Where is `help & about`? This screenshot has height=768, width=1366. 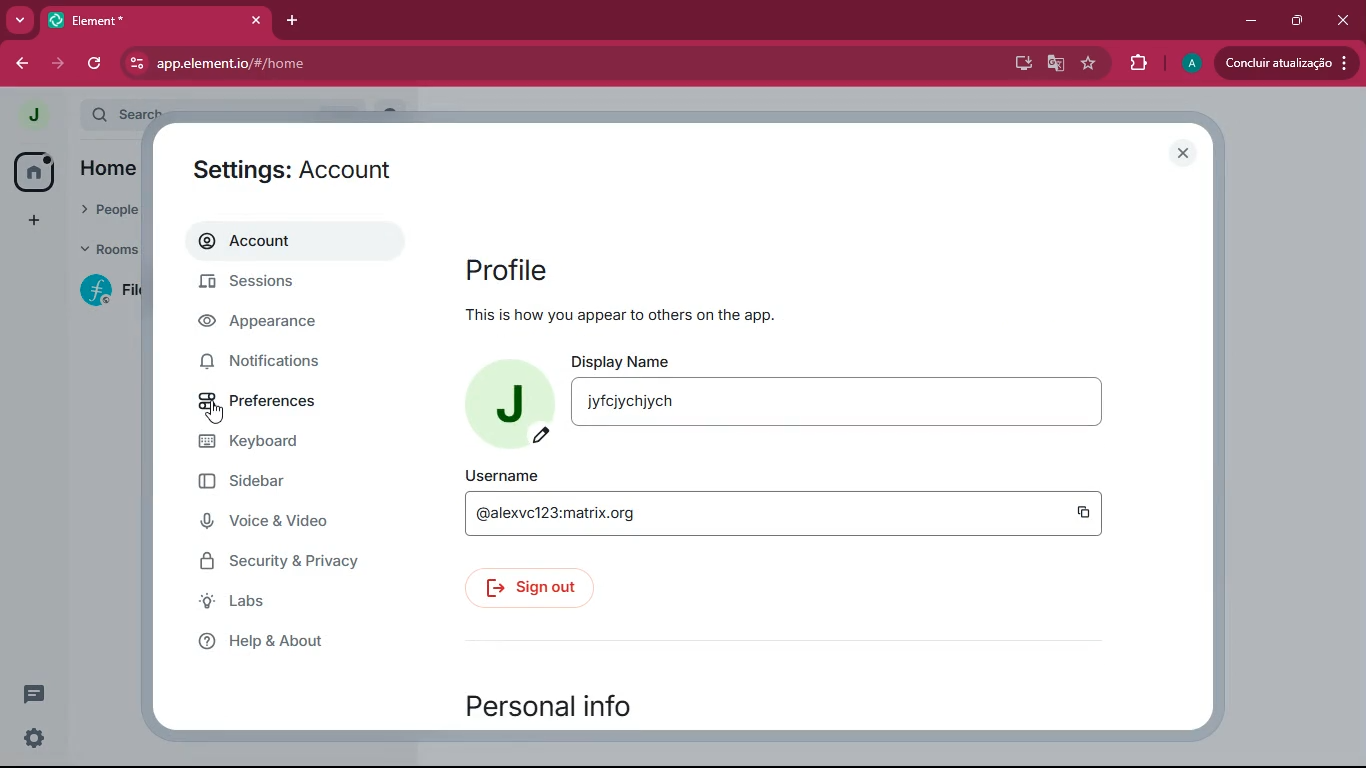
help & about is located at coordinates (270, 642).